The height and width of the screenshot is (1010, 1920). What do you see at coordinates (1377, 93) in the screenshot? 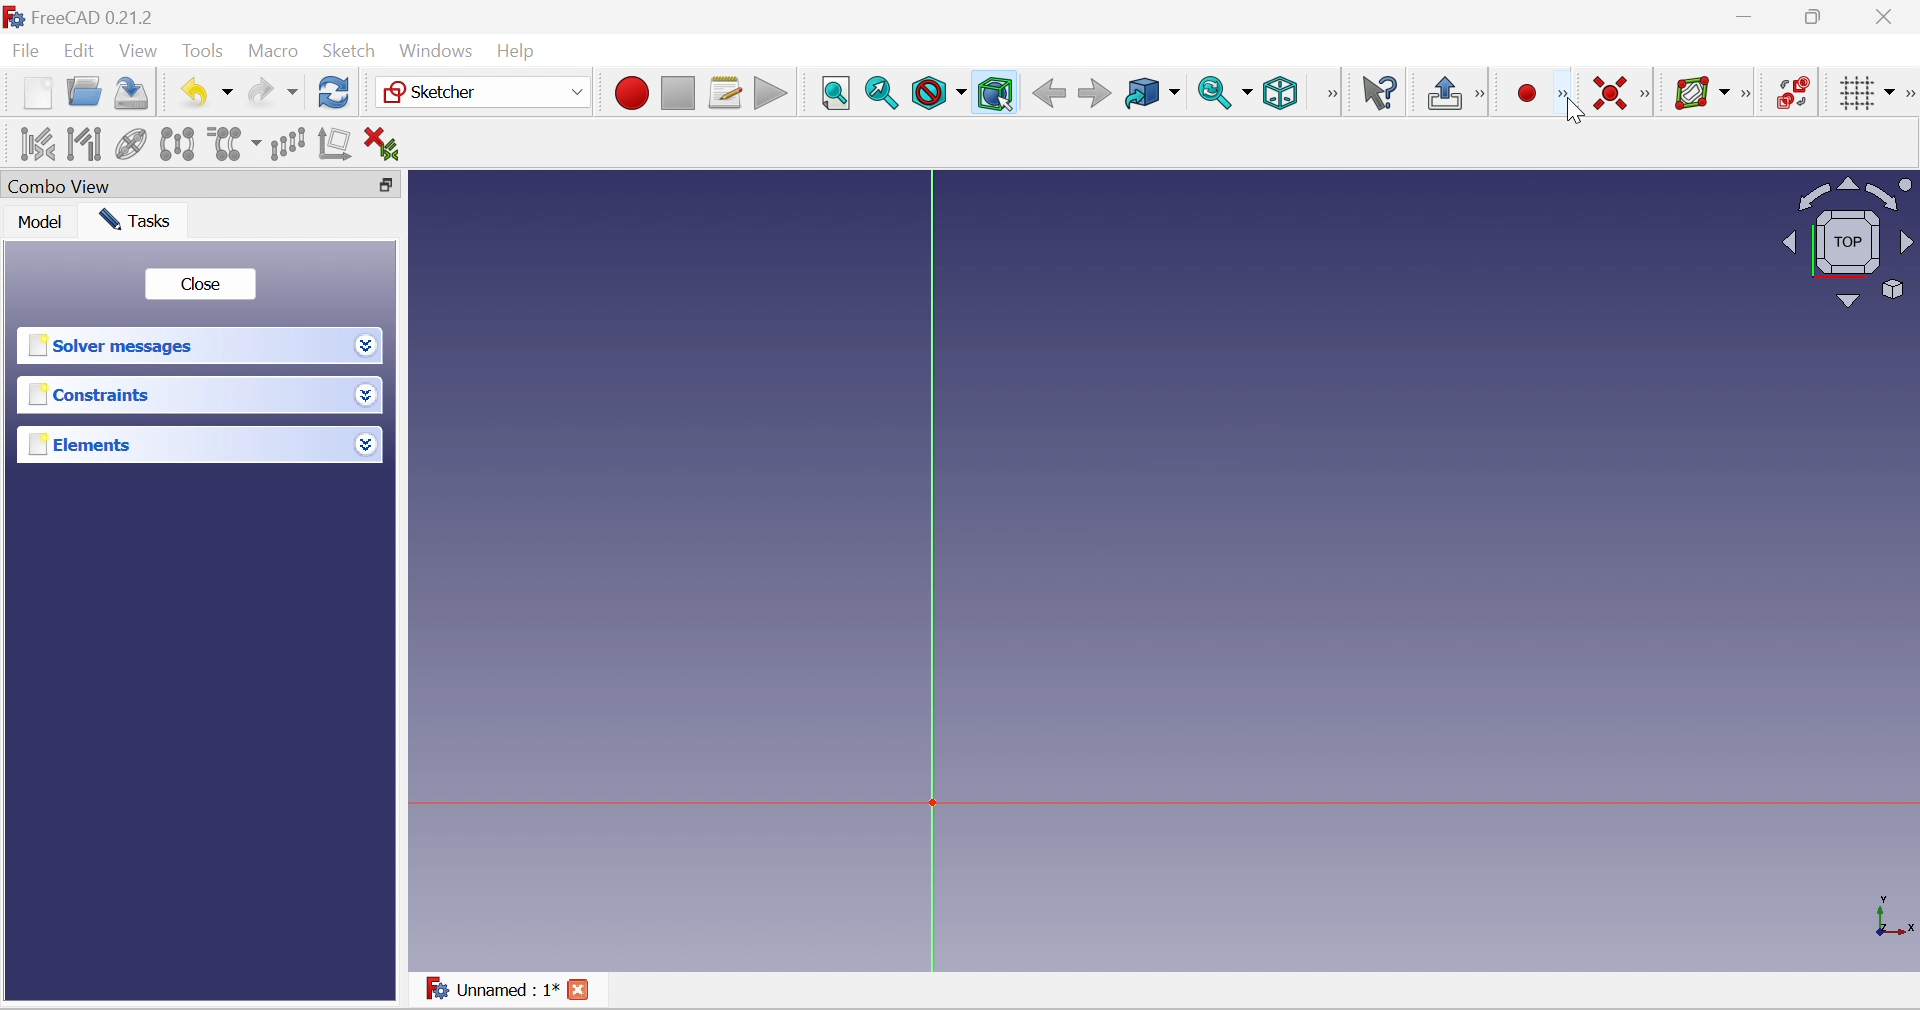
I see `What's this?` at bounding box center [1377, 93].